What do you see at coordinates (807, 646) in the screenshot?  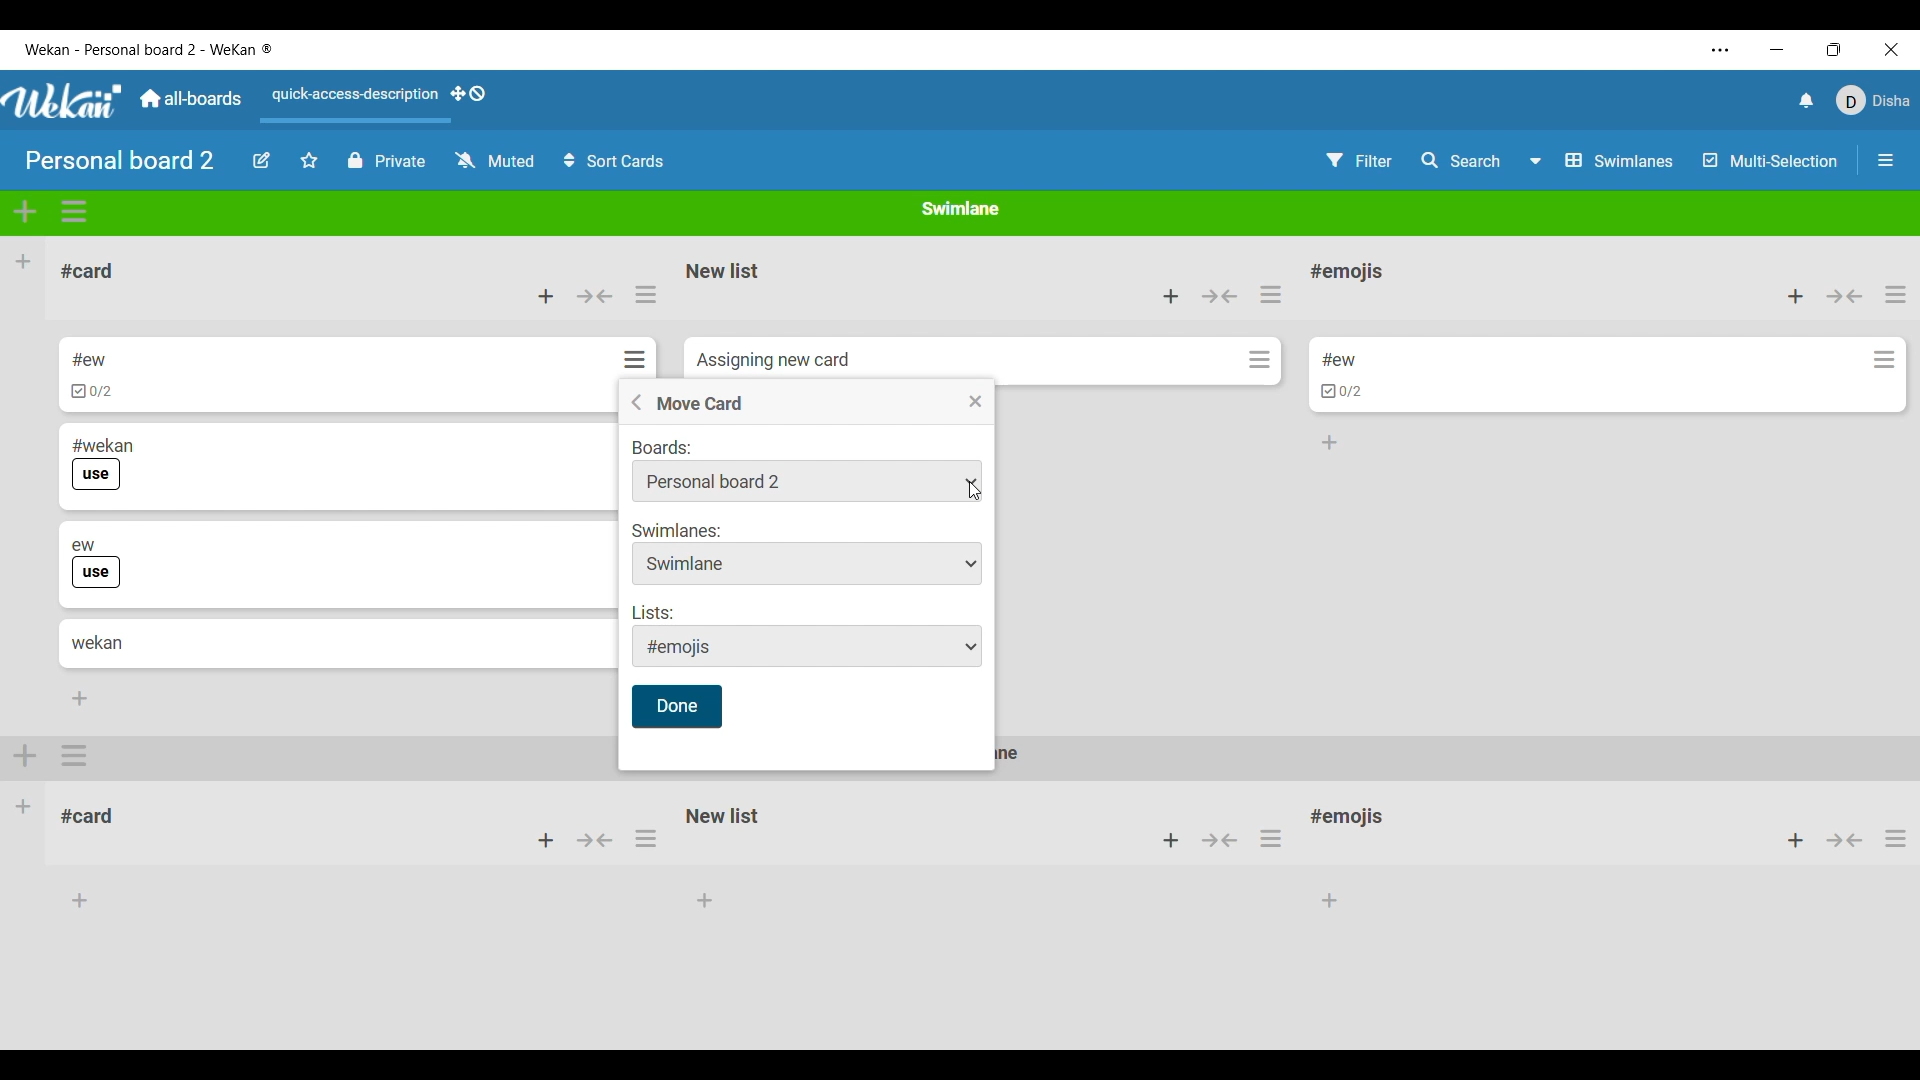 I see `List options` at bounding box center [807, 646].